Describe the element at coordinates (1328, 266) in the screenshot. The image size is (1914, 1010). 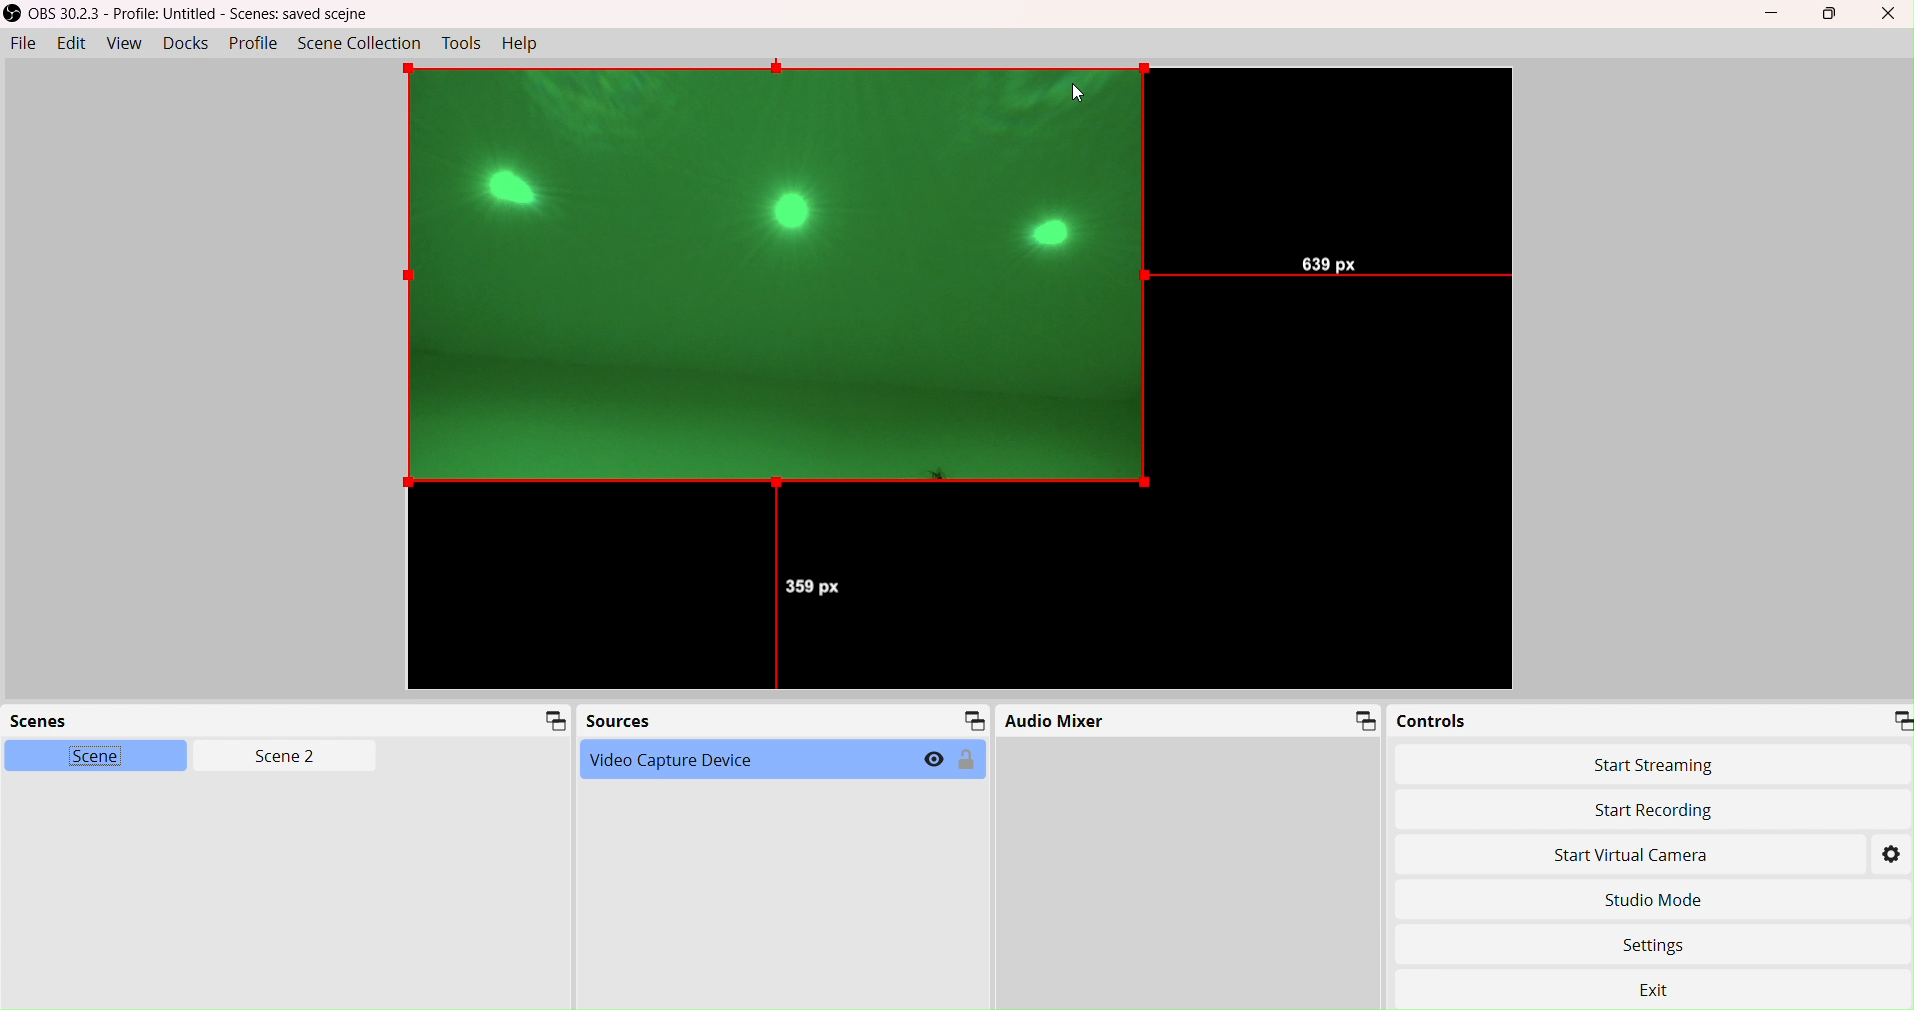
I see `639 px` at that location.